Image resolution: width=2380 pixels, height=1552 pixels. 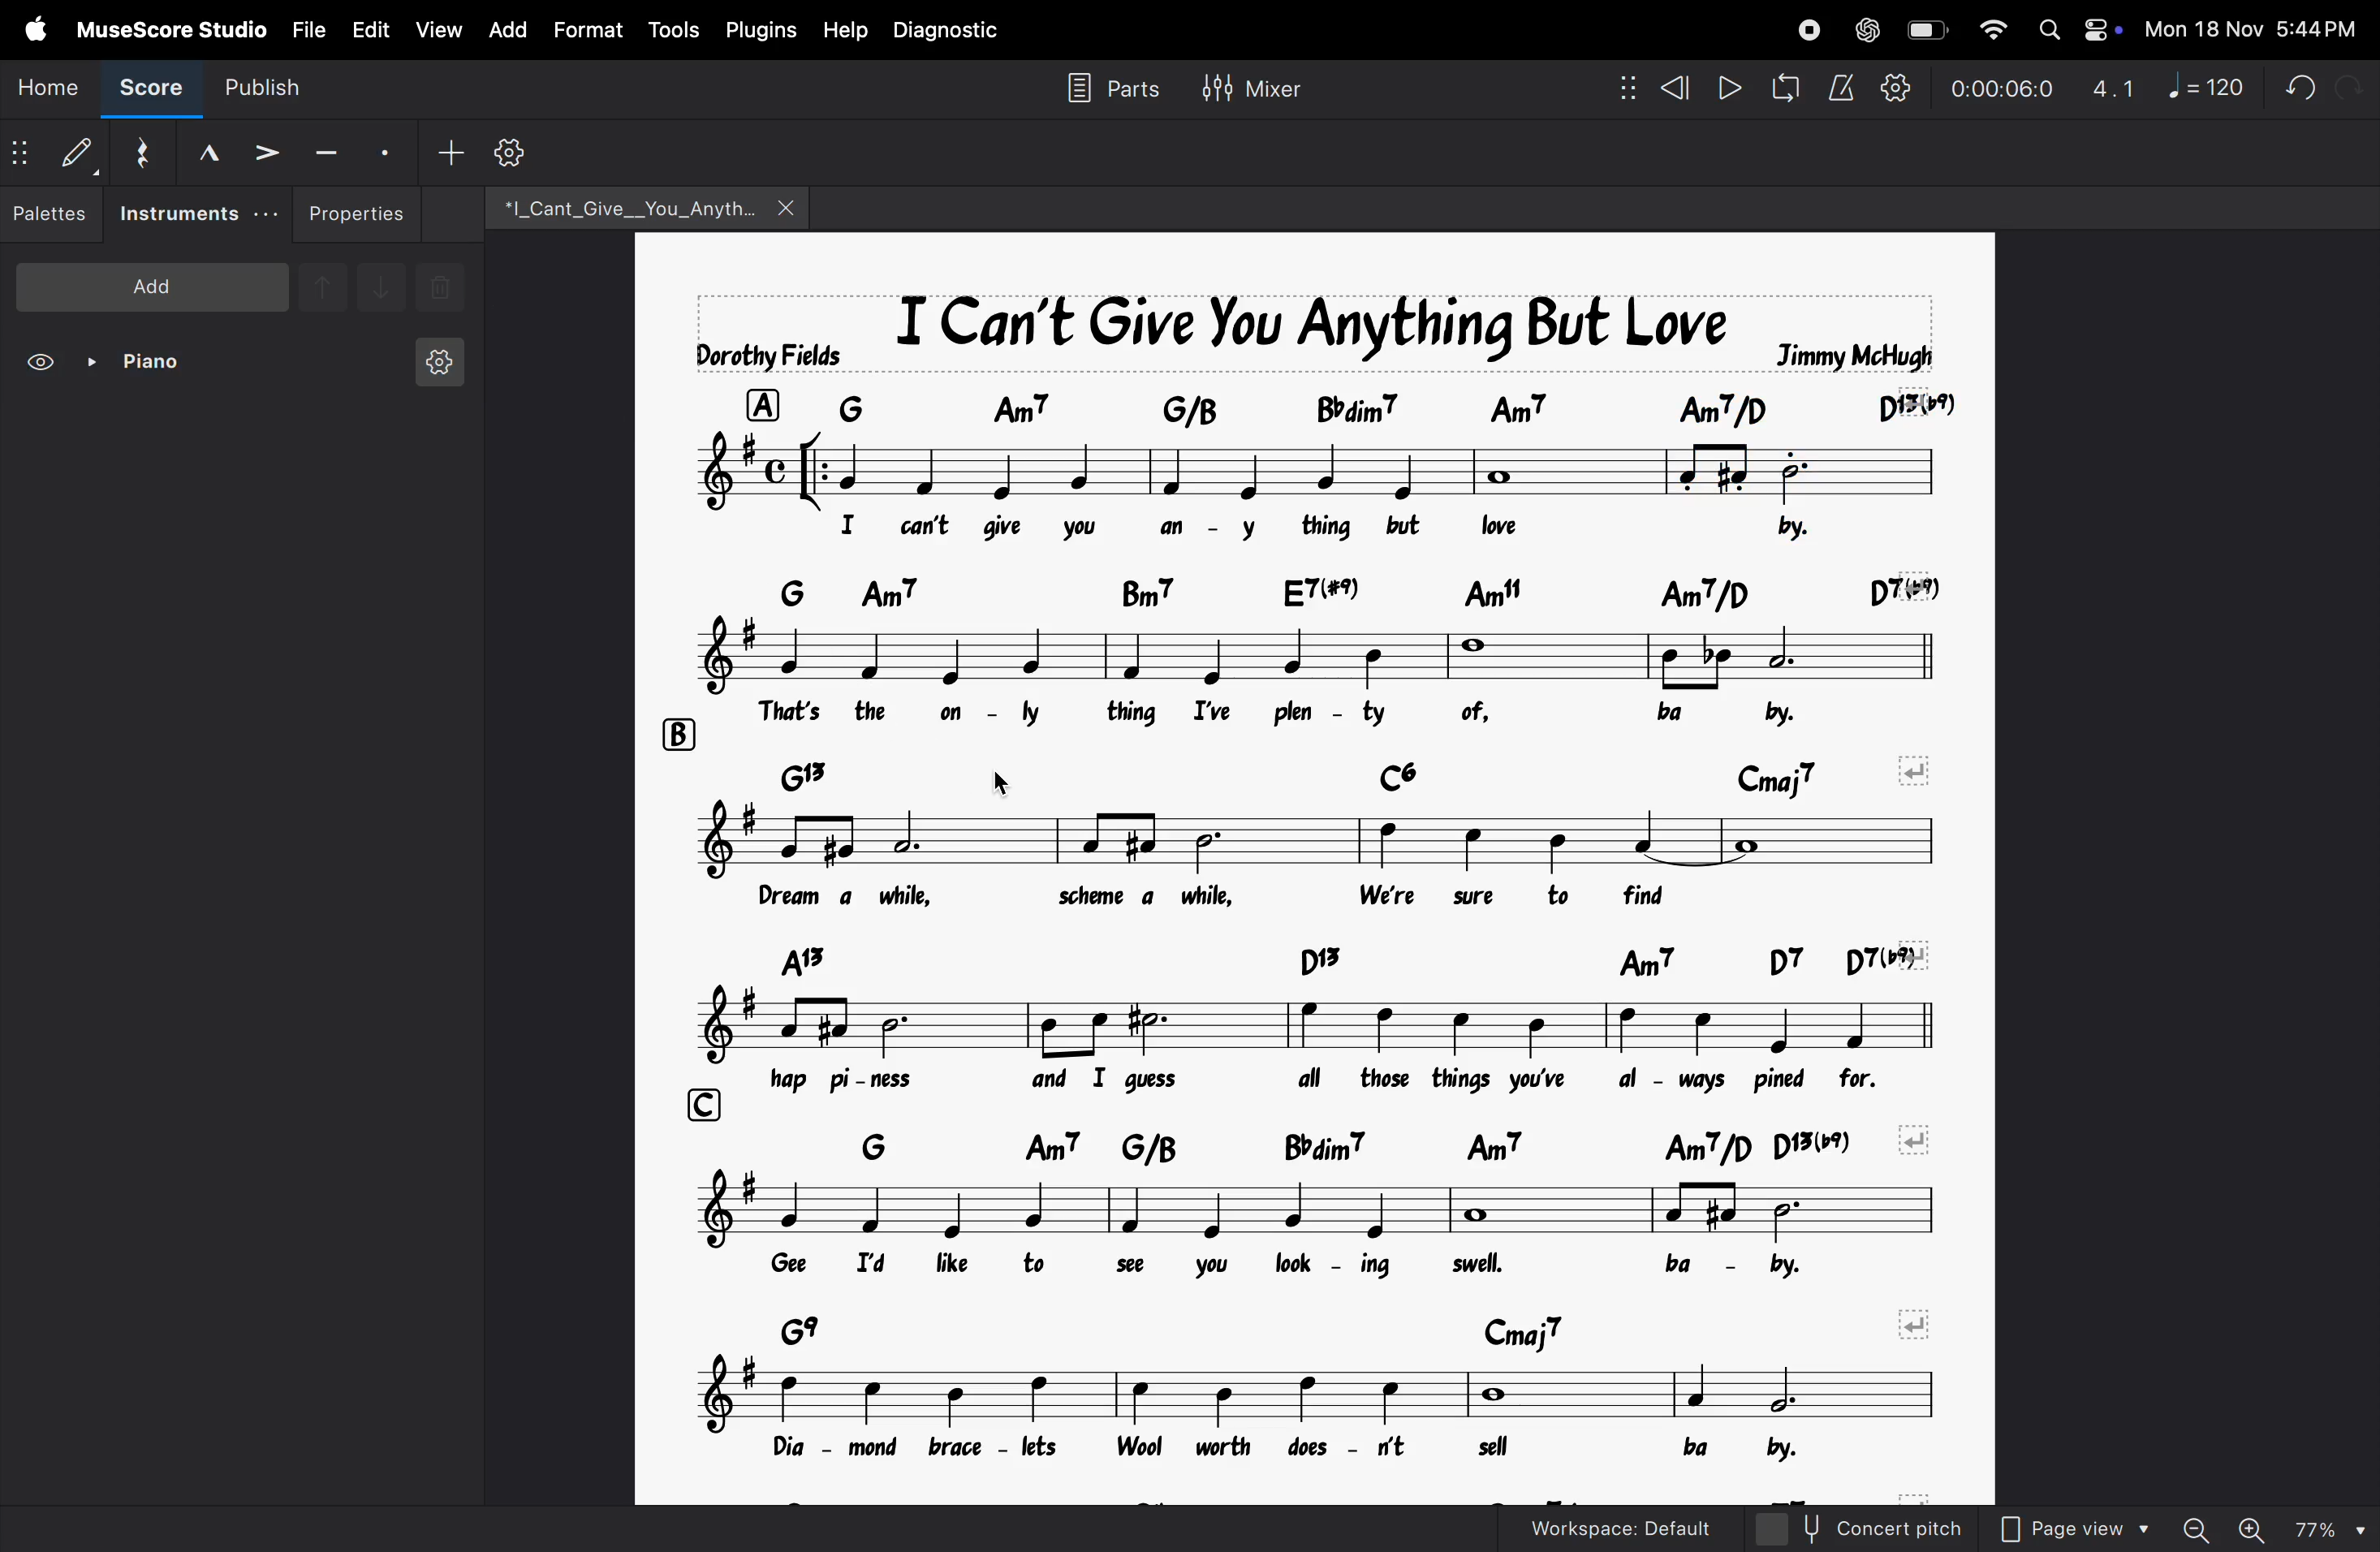 What do you see at coordinates (1841, 87) in the screenshot?
I see `metronome` at bounding box center [1841, 87].